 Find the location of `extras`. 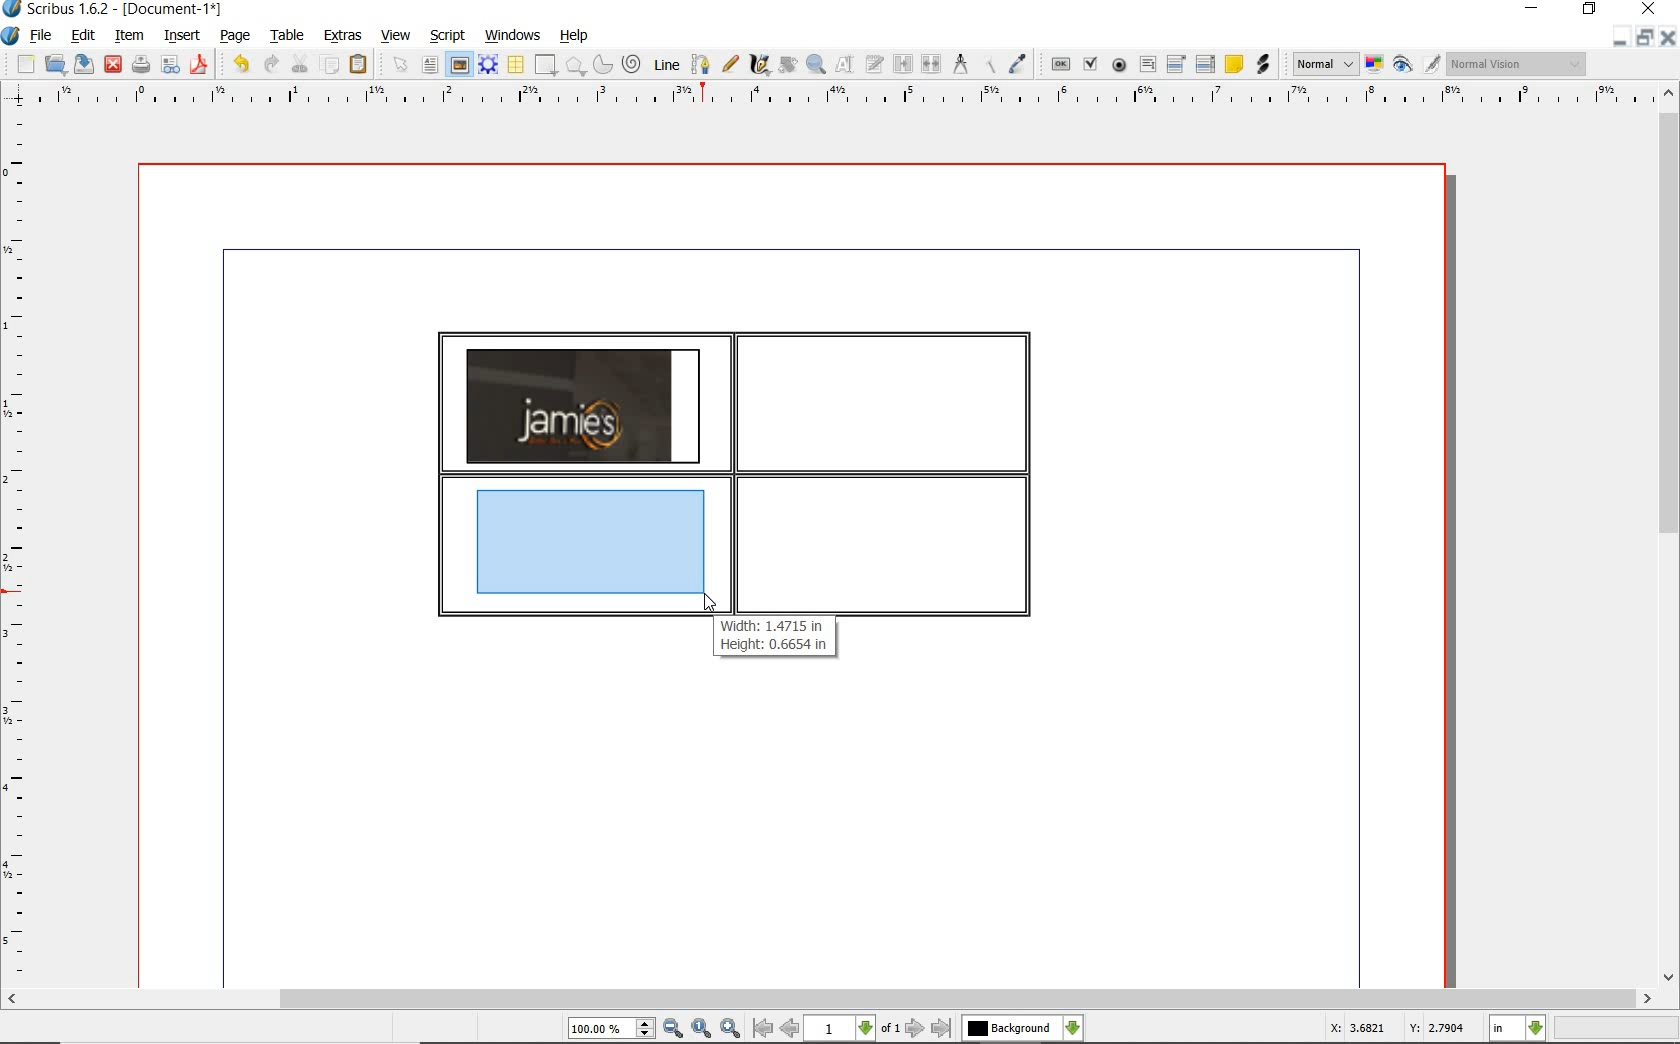

extras is located at coordinates (343, 36).